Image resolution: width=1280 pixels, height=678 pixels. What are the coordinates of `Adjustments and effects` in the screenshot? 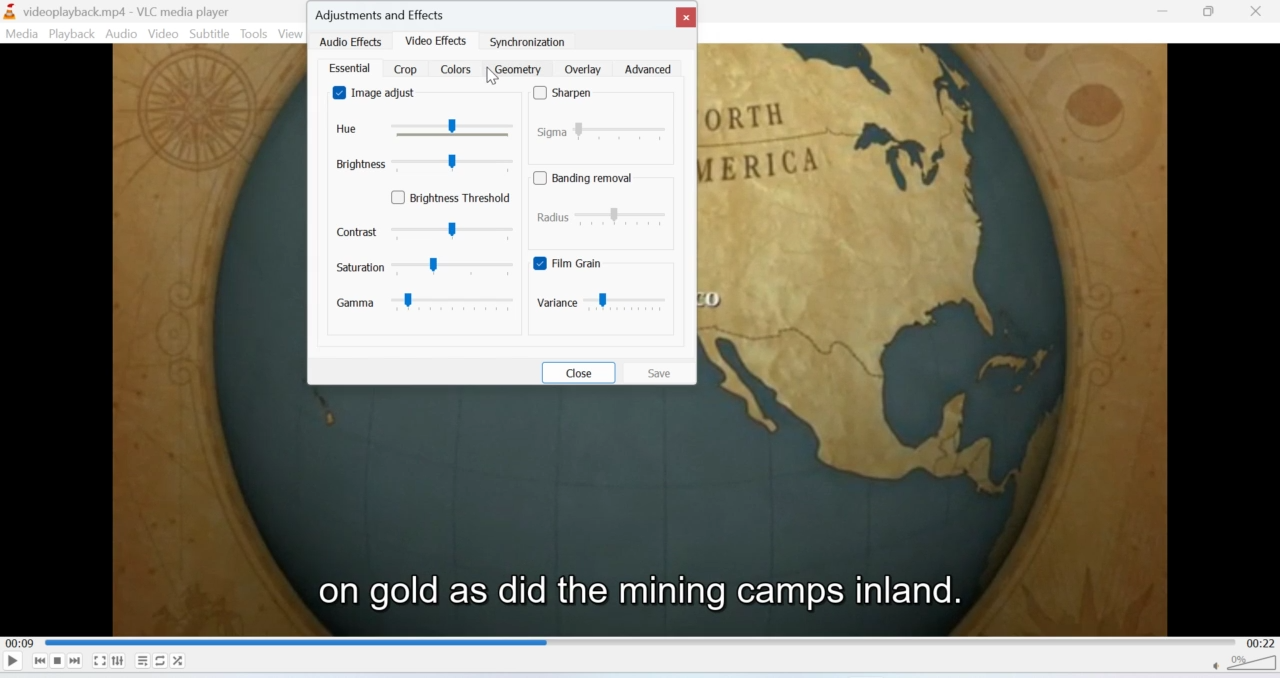 It's located at (383, 12).